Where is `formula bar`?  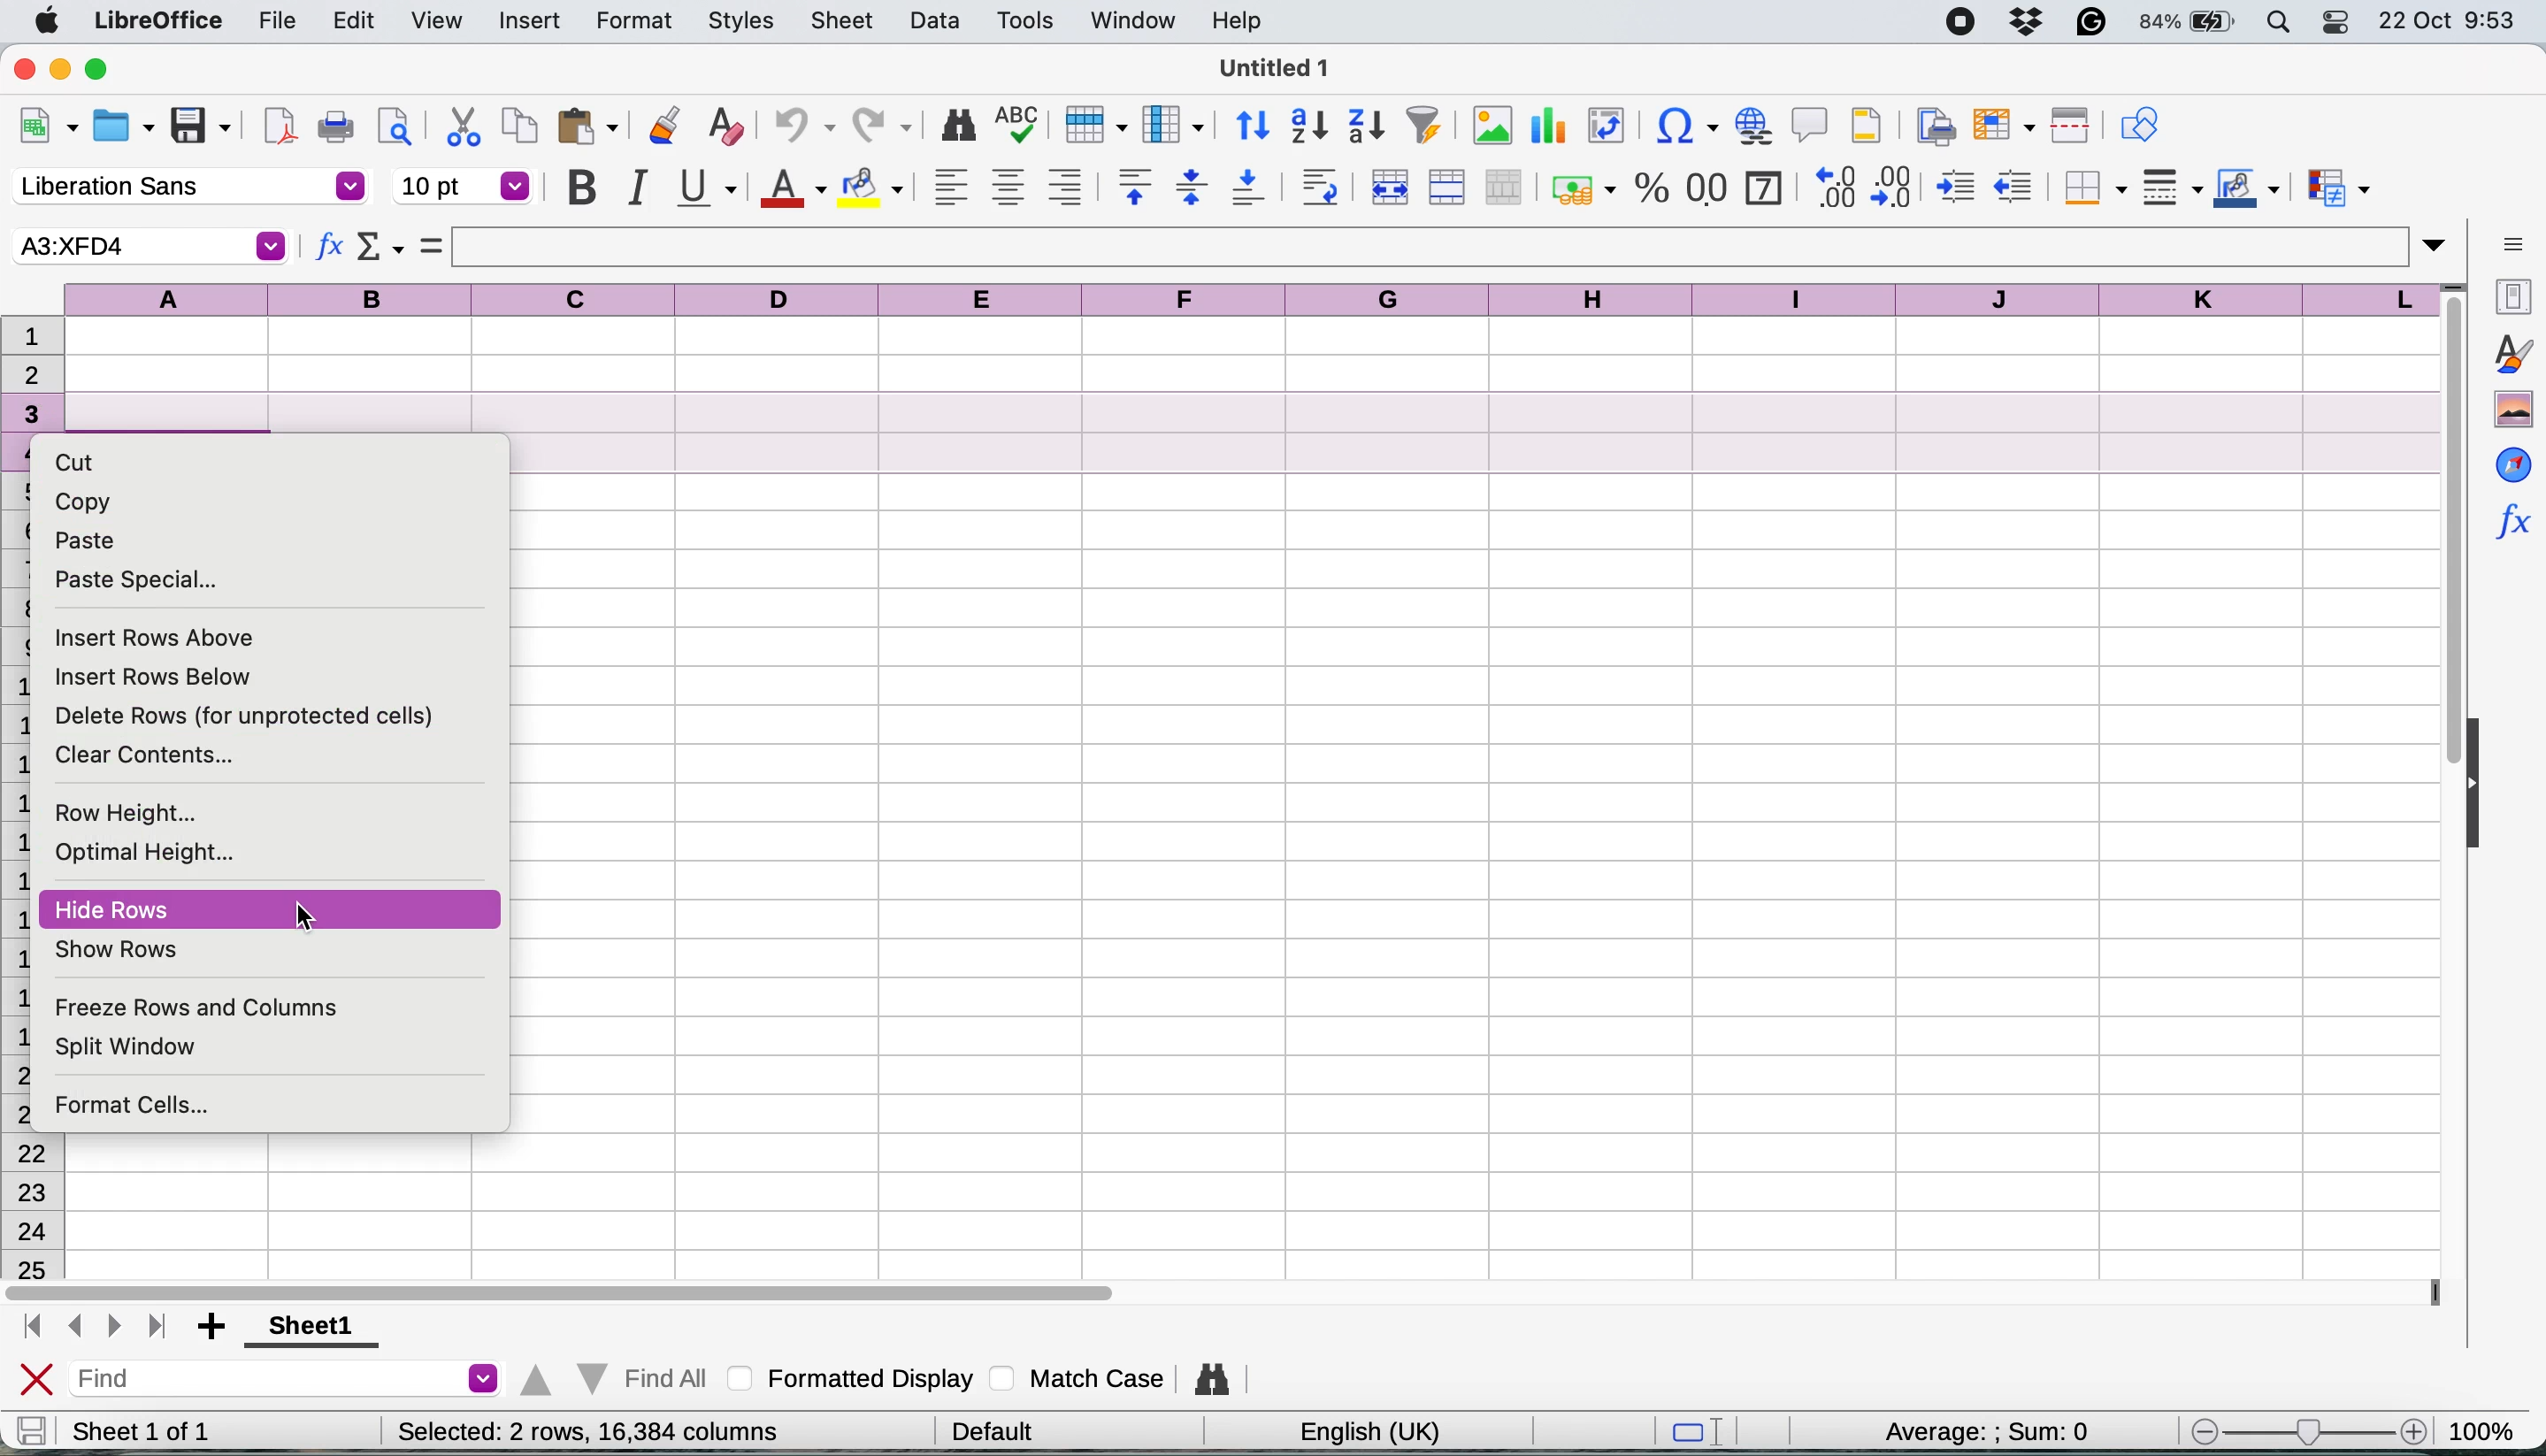 formula bar is located at coordinates (1452, 246).